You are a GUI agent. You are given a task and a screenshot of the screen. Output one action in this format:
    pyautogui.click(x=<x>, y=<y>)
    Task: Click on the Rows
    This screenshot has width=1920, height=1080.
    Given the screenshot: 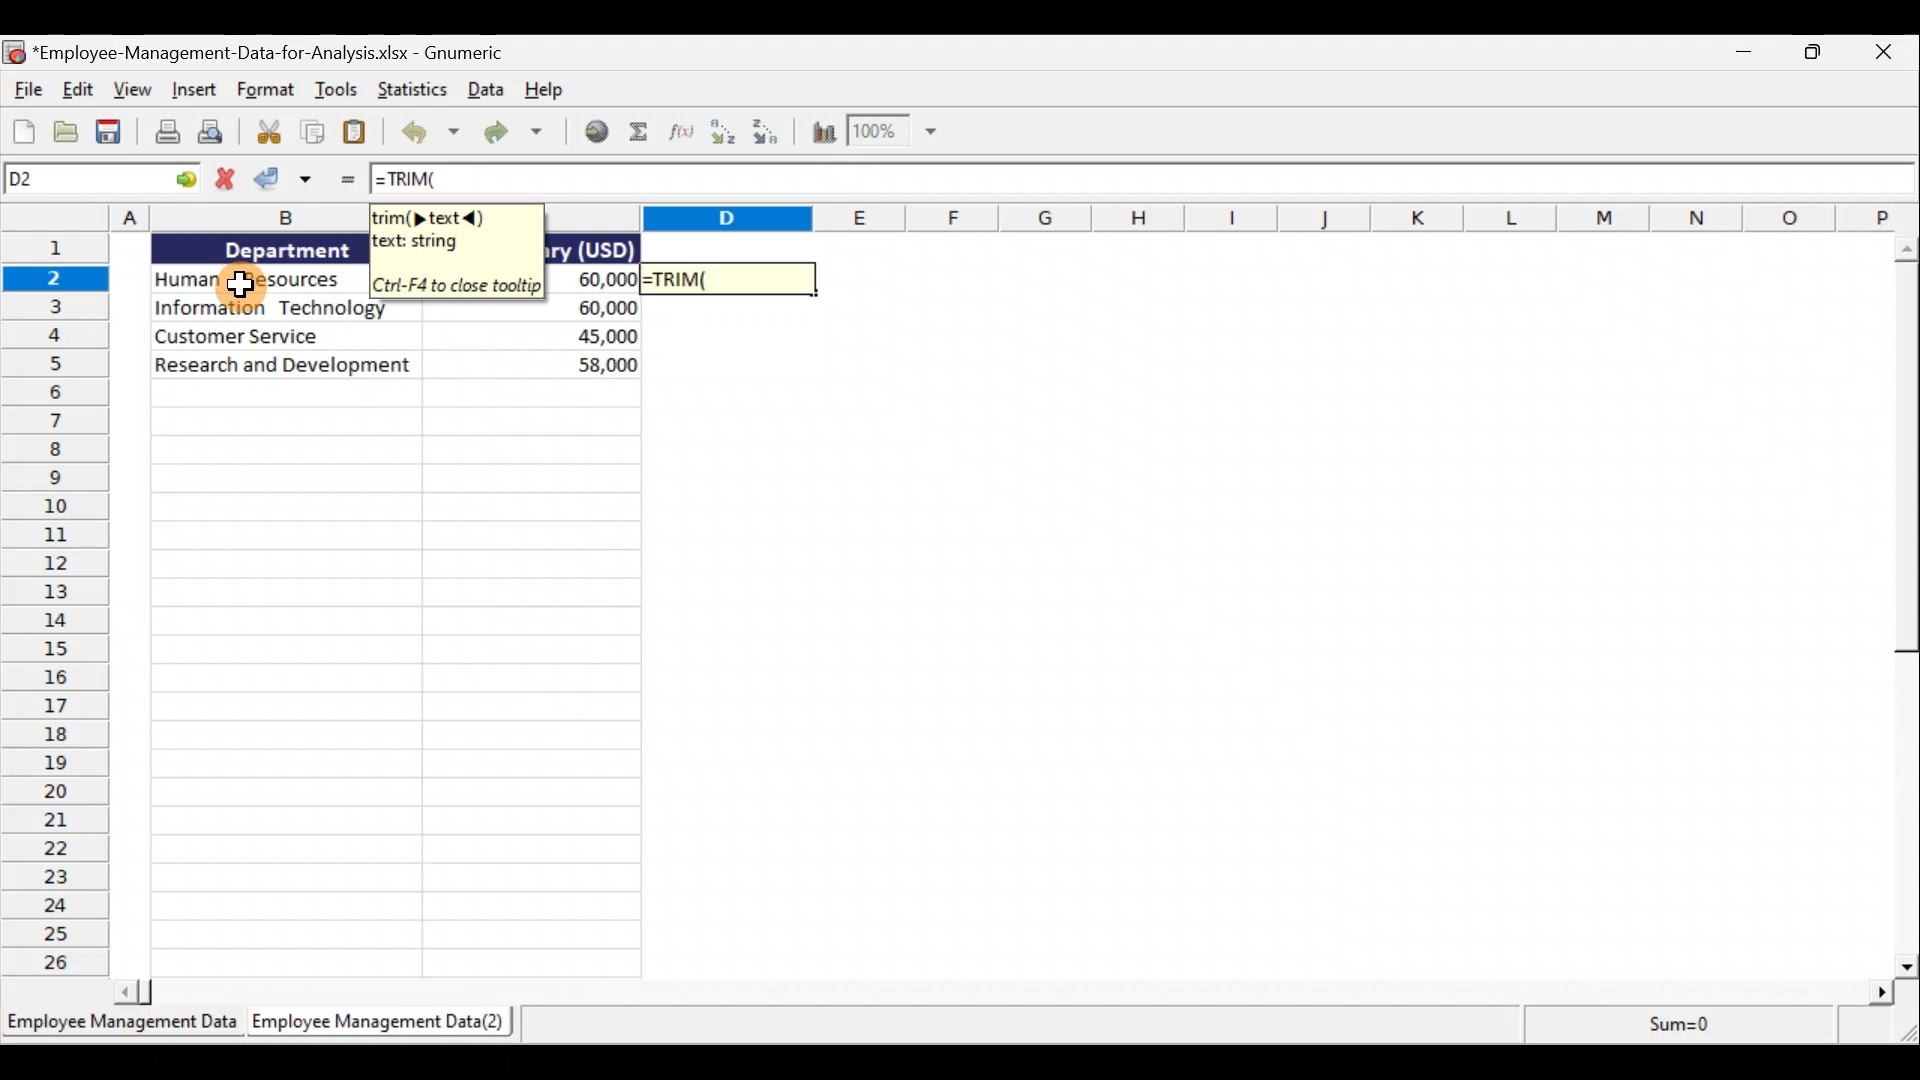 What is the action you would take?
    pyautogui.click(x=54, y=605)
    